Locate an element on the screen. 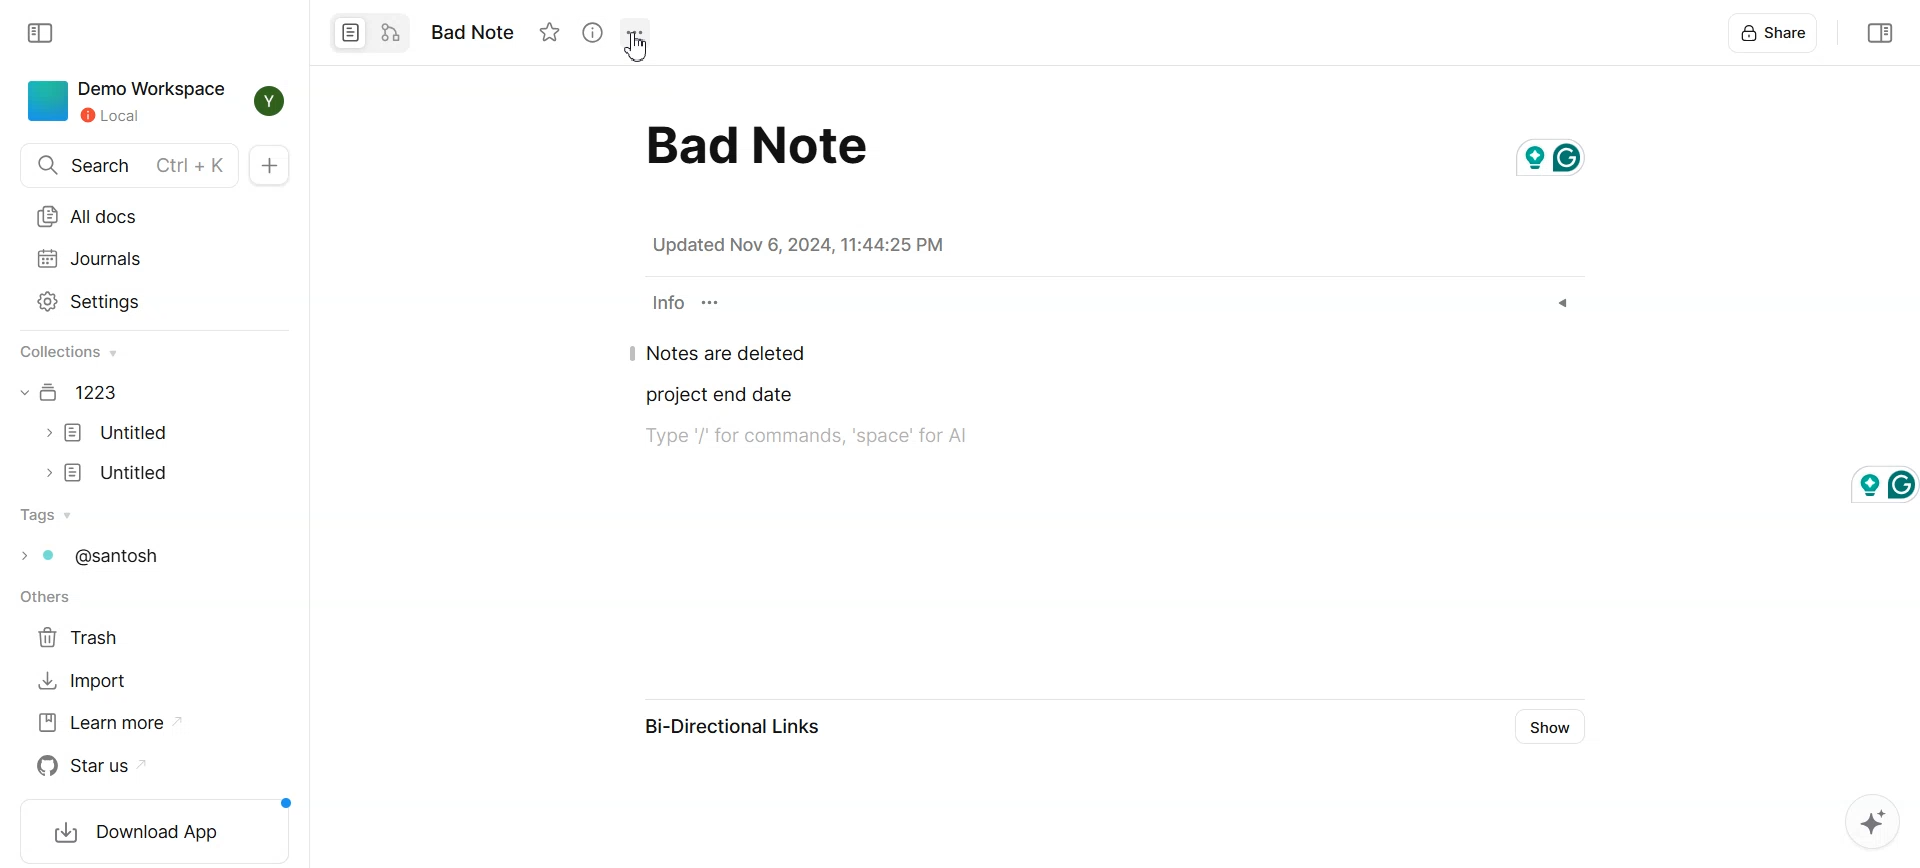  bi directional links is located at coordinates (741, 727).